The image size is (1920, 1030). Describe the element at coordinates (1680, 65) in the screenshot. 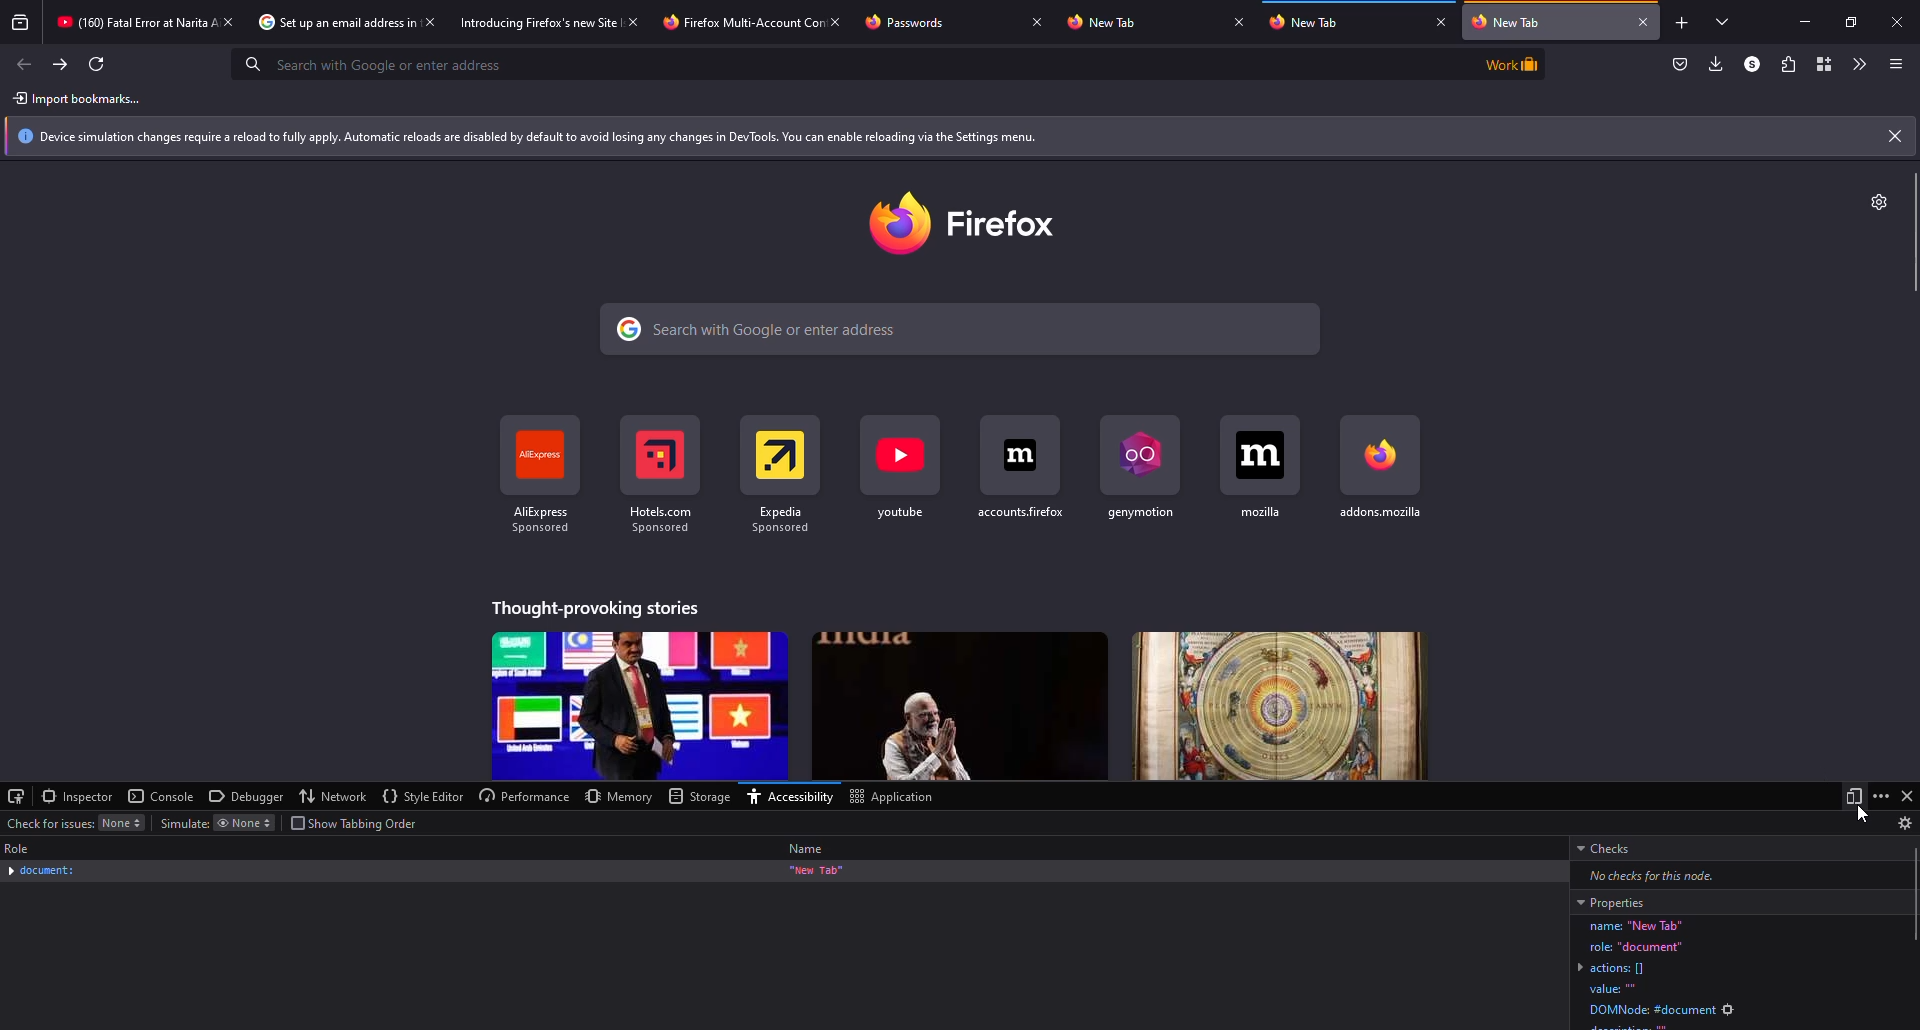

I see `save to packet` at that location.